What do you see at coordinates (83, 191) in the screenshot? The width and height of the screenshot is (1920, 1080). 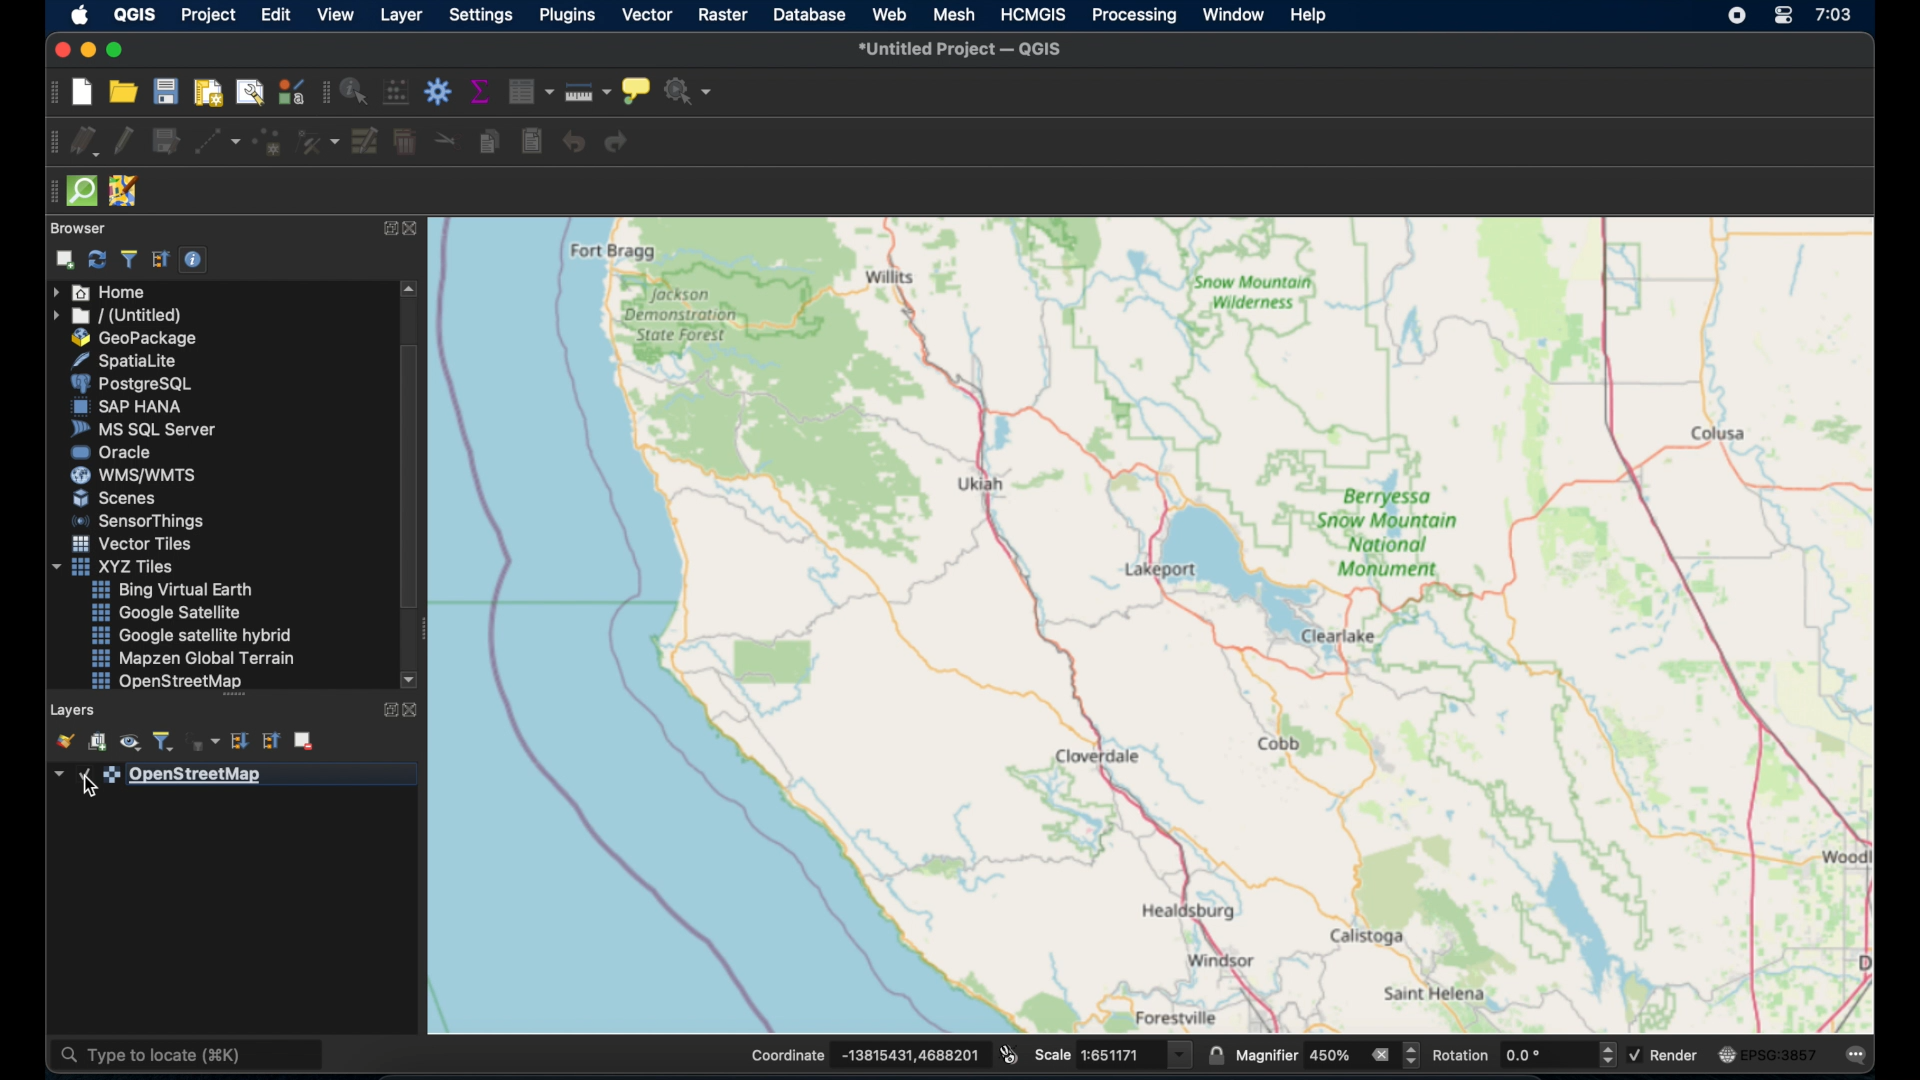 I see `quick som` at bounding box center [83, 191].